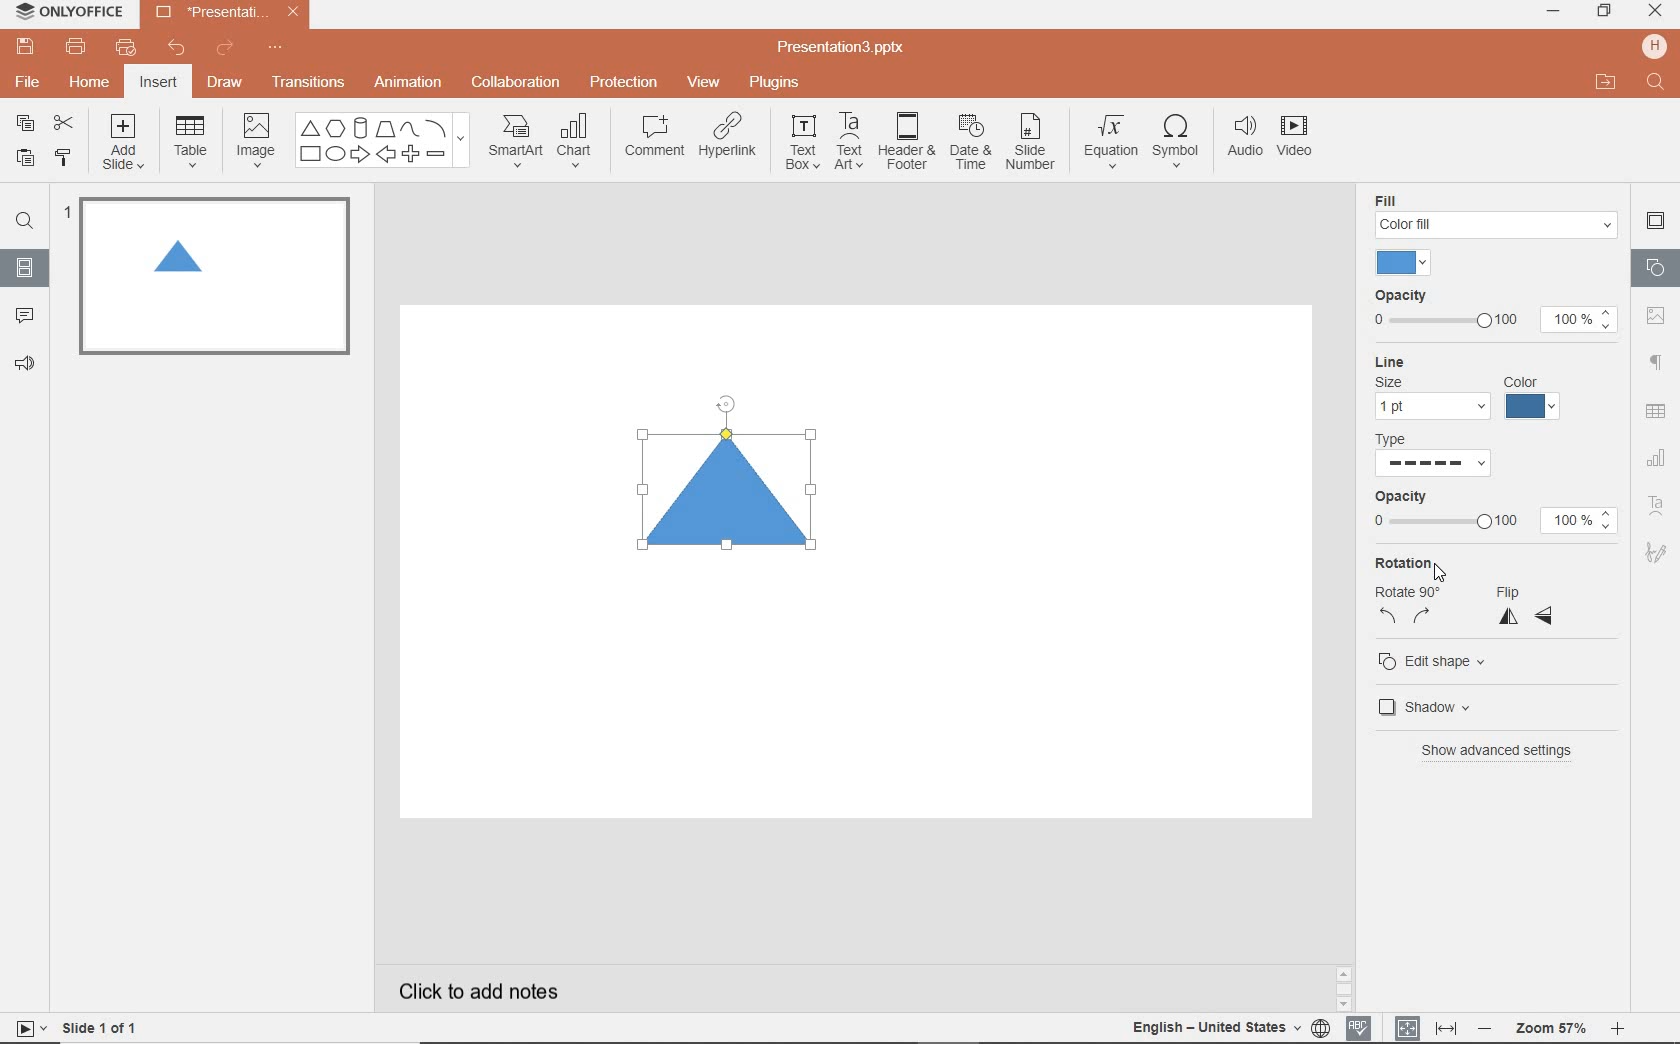 This screenshot has height=1044, width=1680. I want to click on AUDIO, so click(1240, 138).